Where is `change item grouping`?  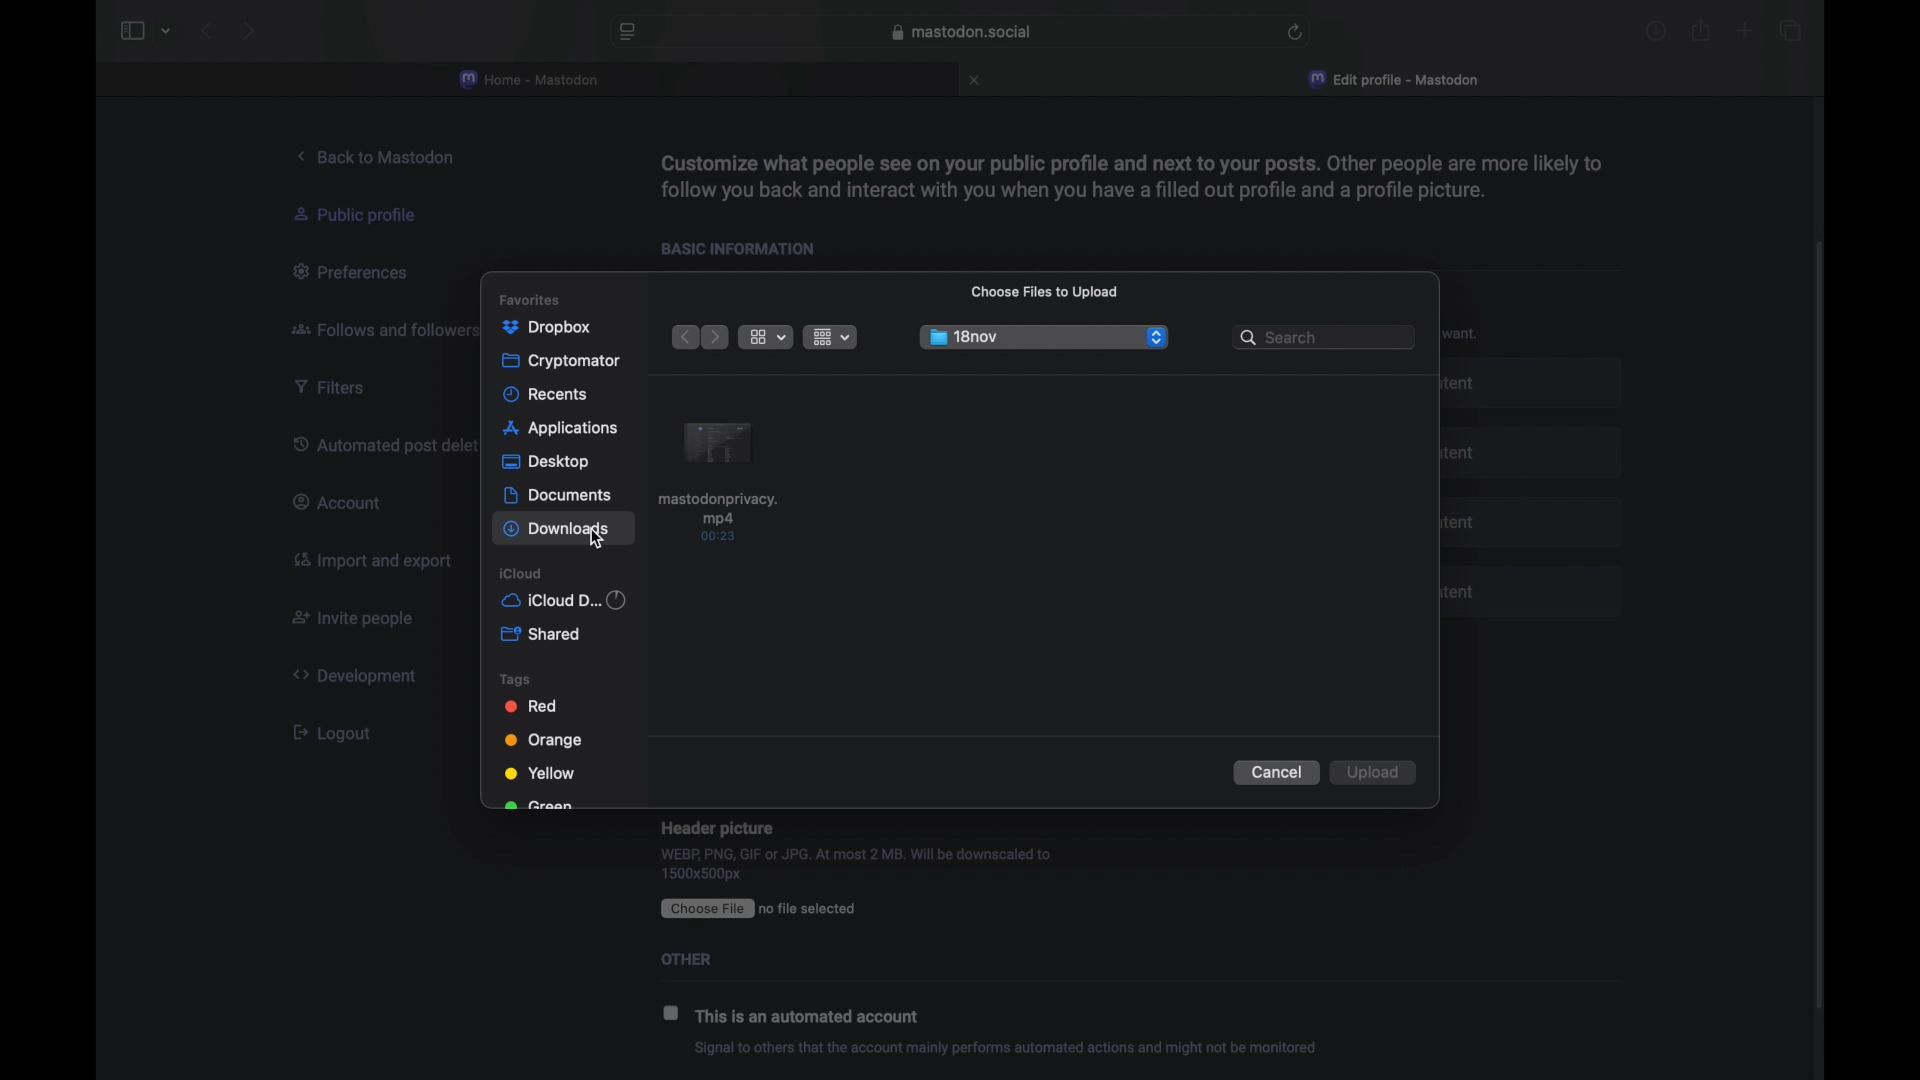
change item grouping is located at coordinates (832, 337).